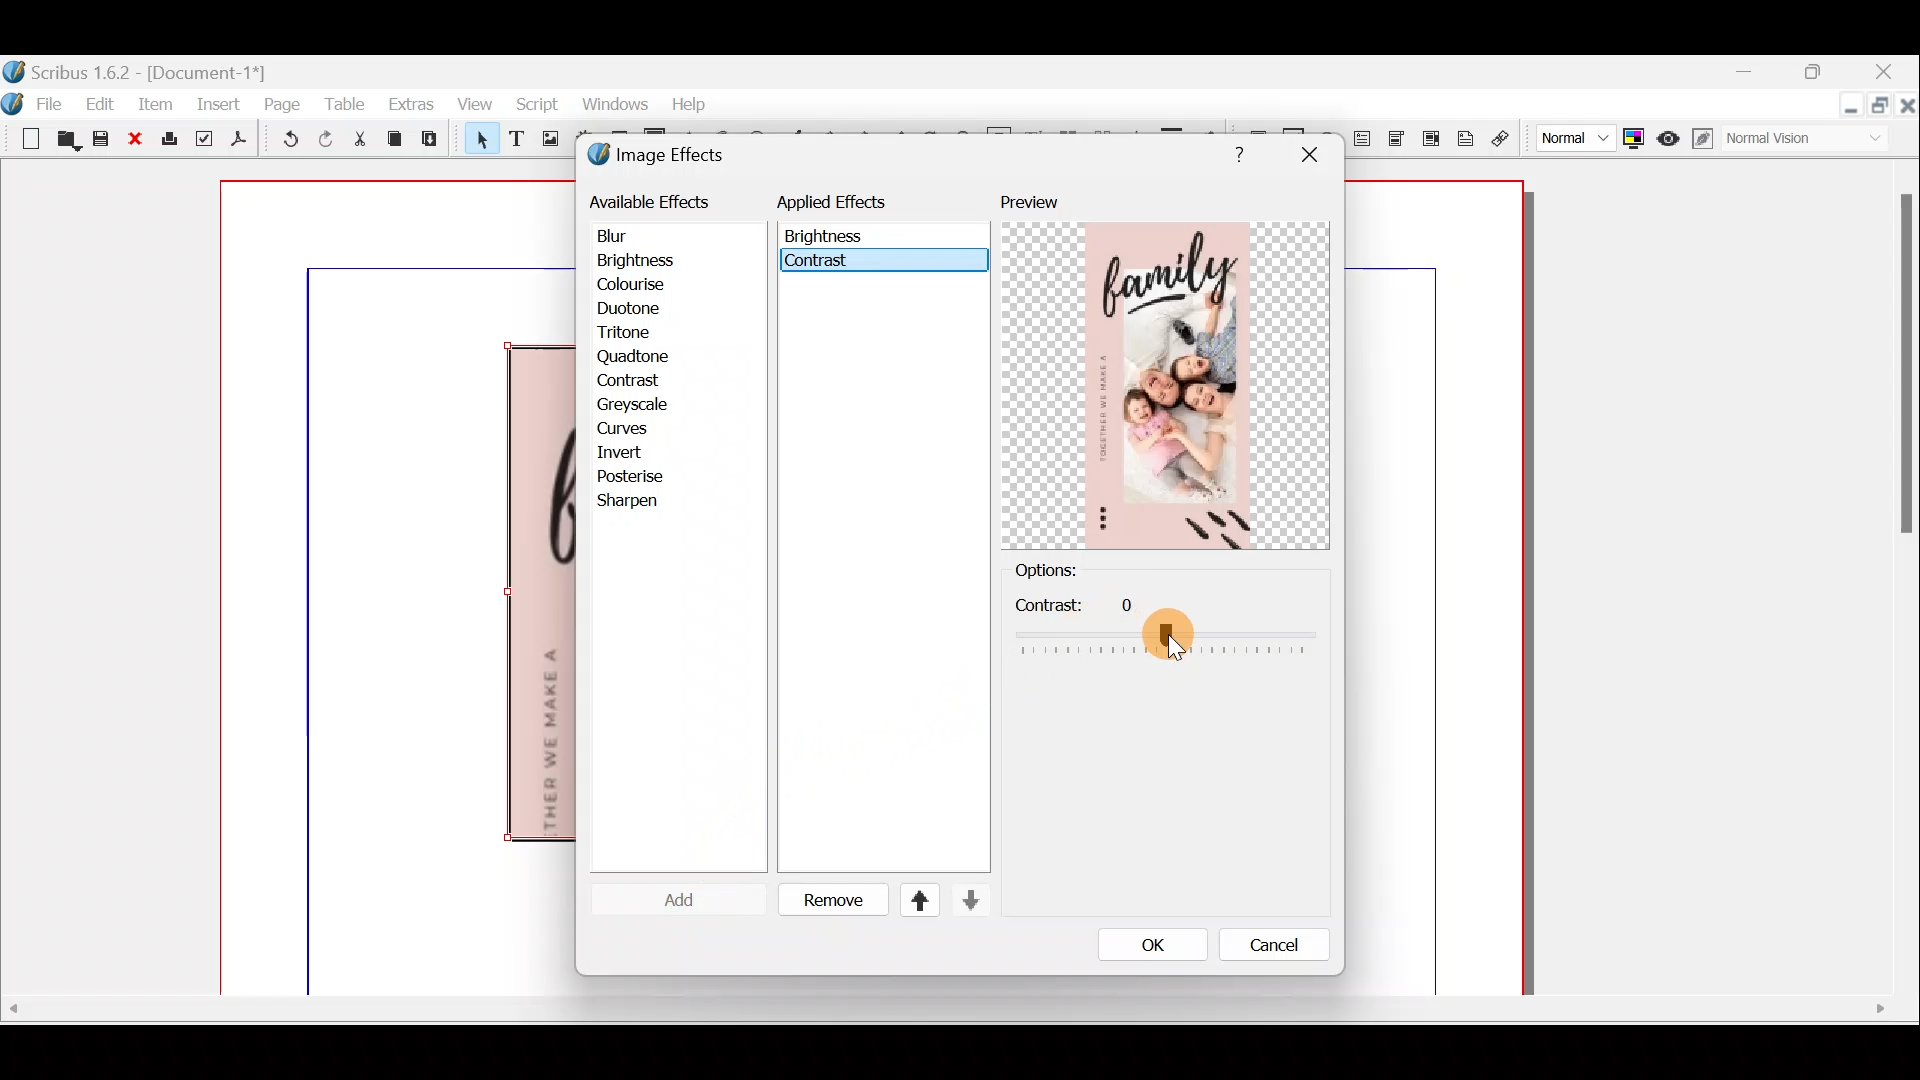 The width and height of the screenshot is (1920, 1080). What do you see at coordinates (1261, 949) in the screenshot?
I see `Cancel` at bounding box center [1261, 949].